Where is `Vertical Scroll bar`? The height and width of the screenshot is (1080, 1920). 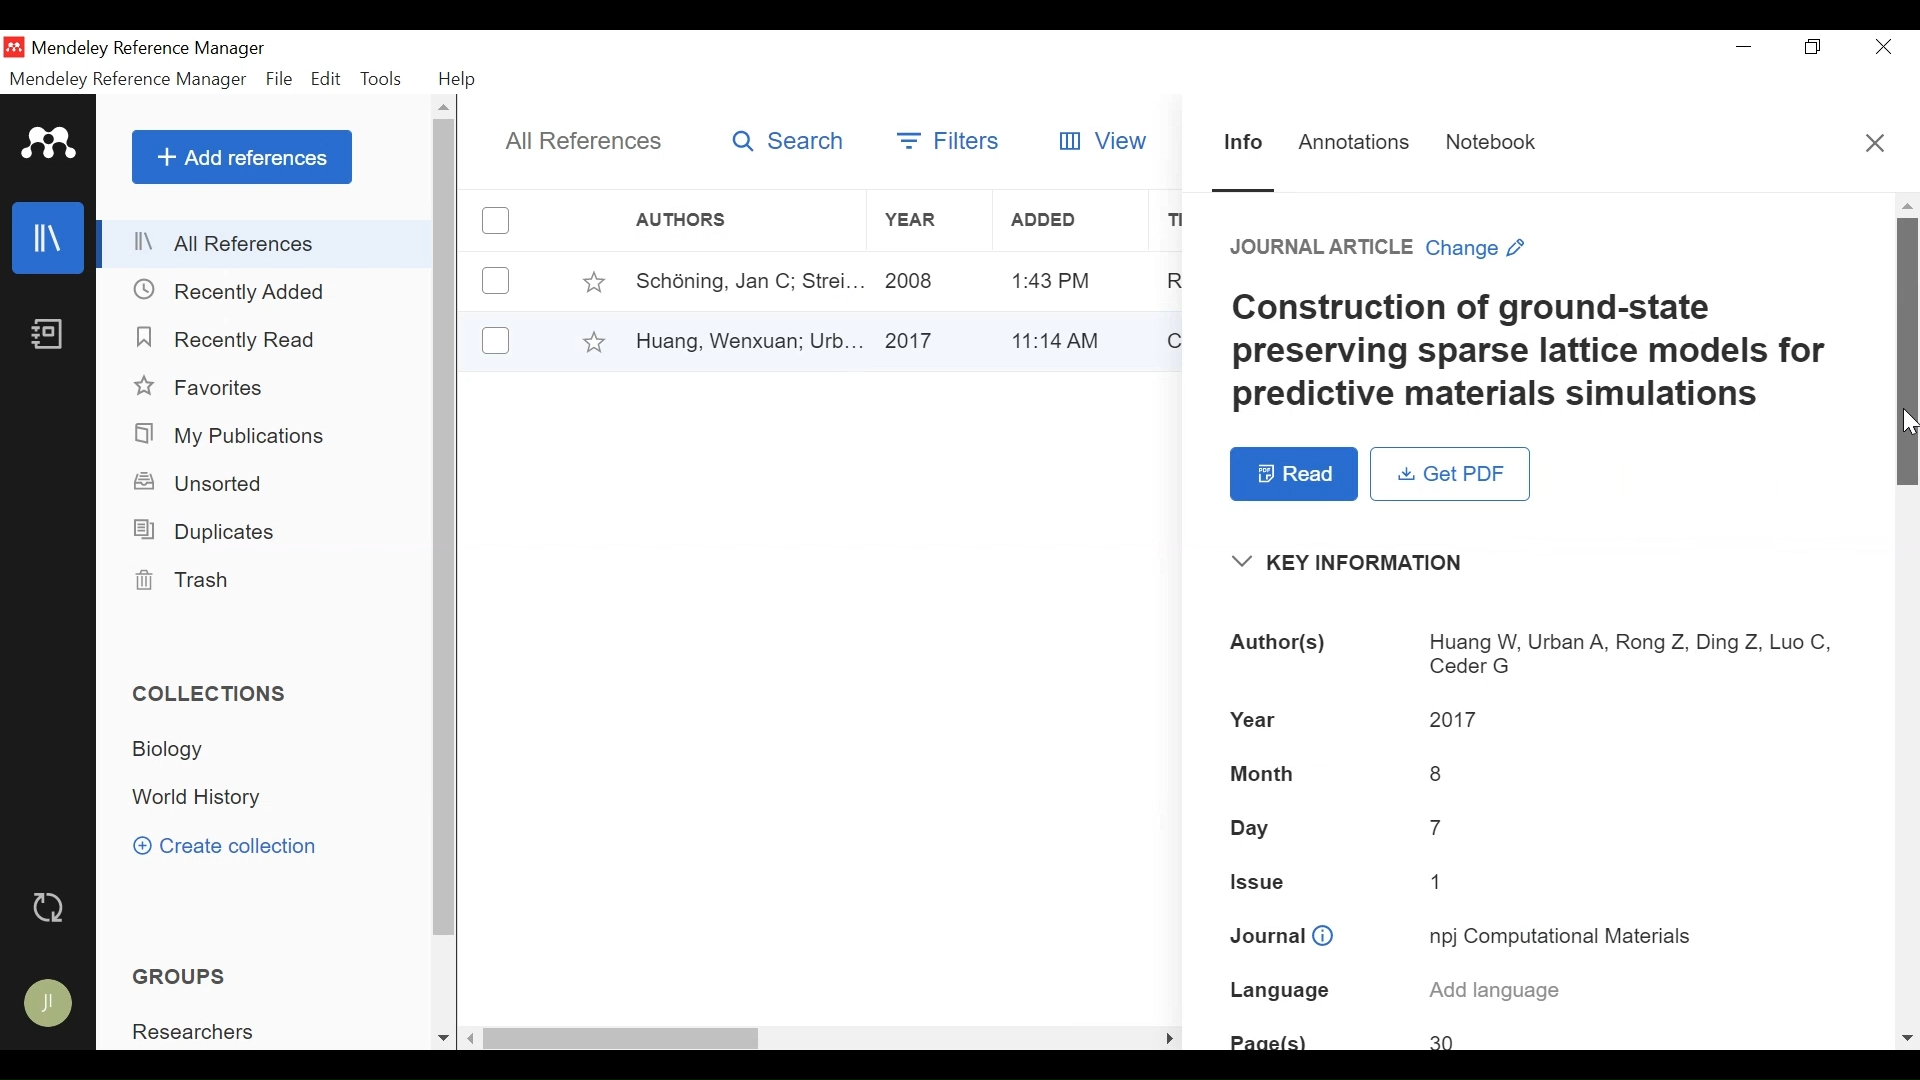
Vertical Scroll bar is located at coordinates (1907, 353).